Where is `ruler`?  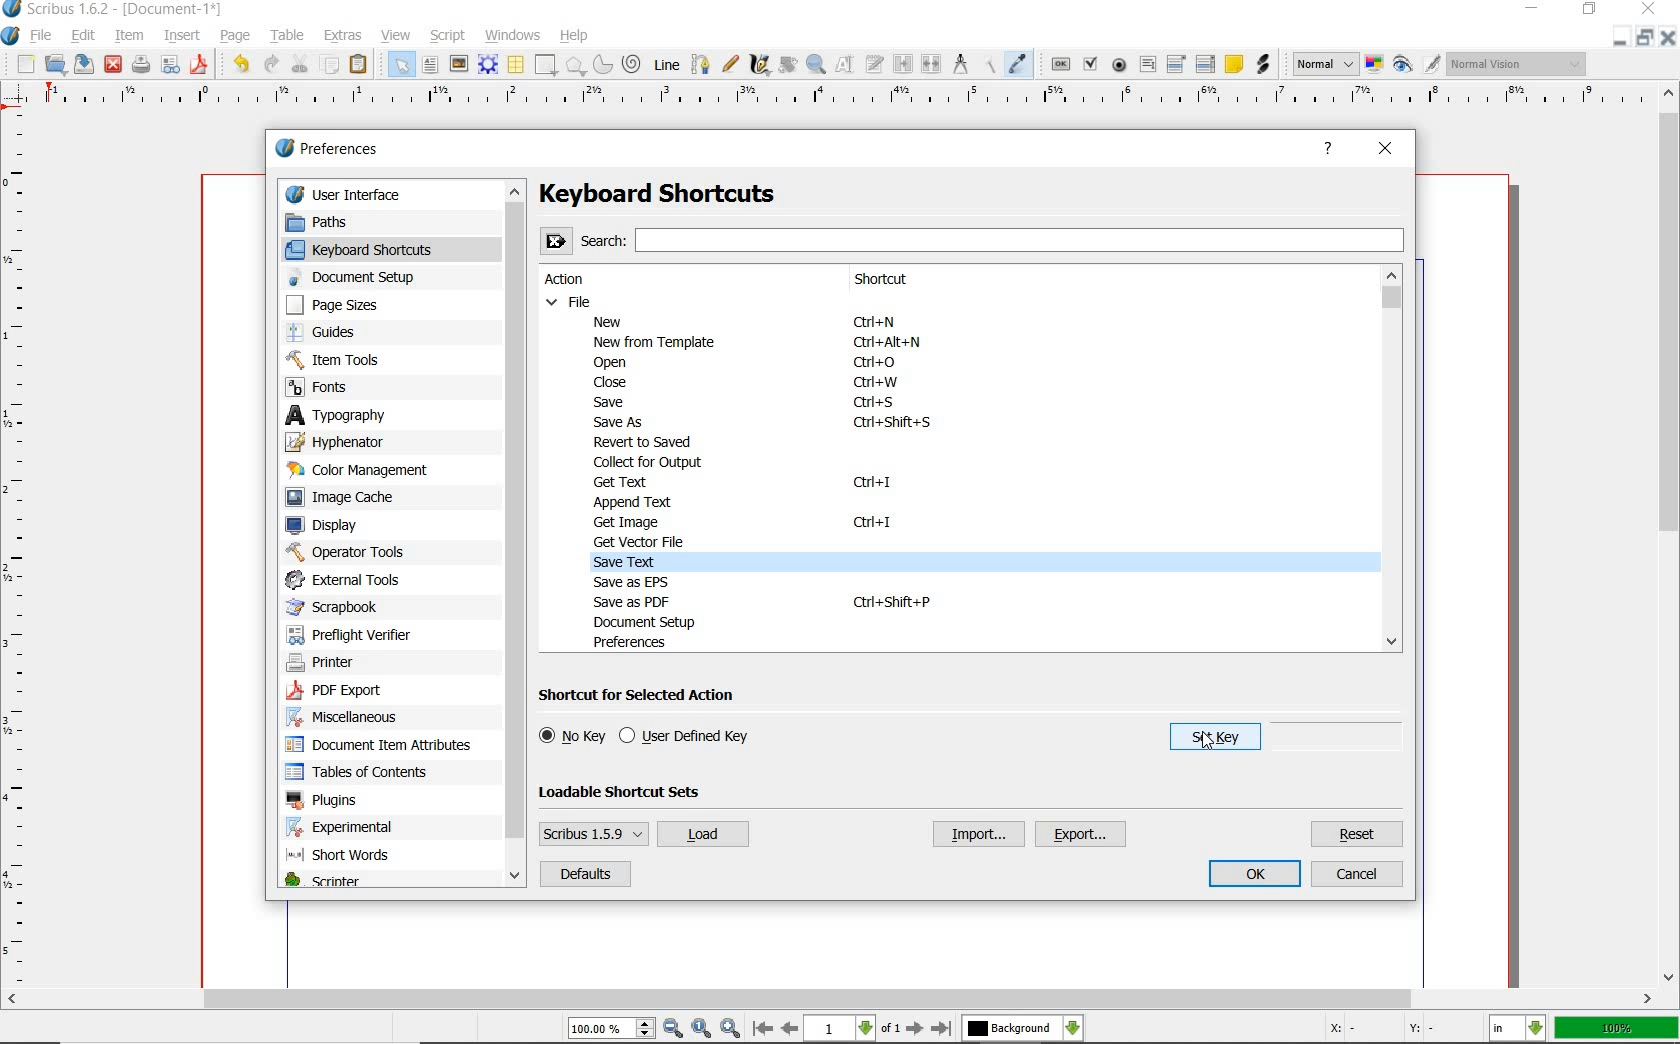
ruler is located at coordinates (841, 101).